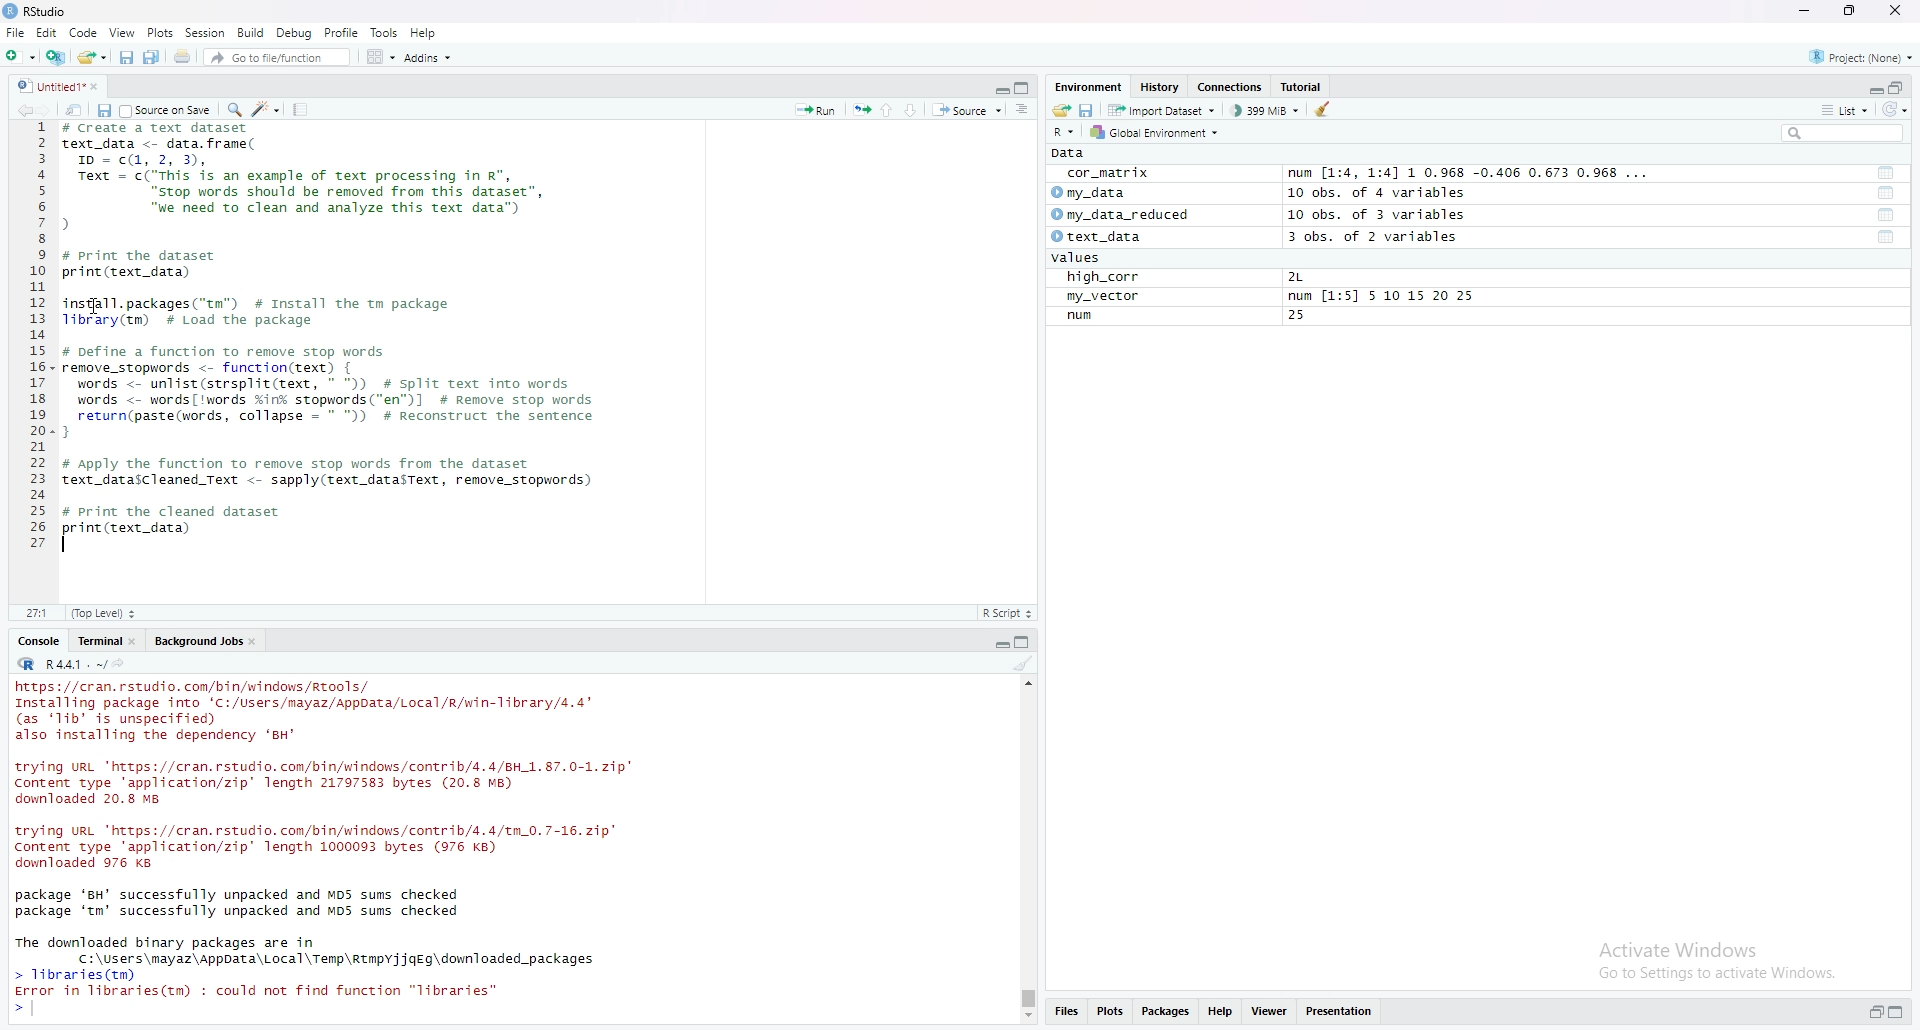  Describe the element at coordinates (1885, 174) in the screenshot. I see `functions` at that location.